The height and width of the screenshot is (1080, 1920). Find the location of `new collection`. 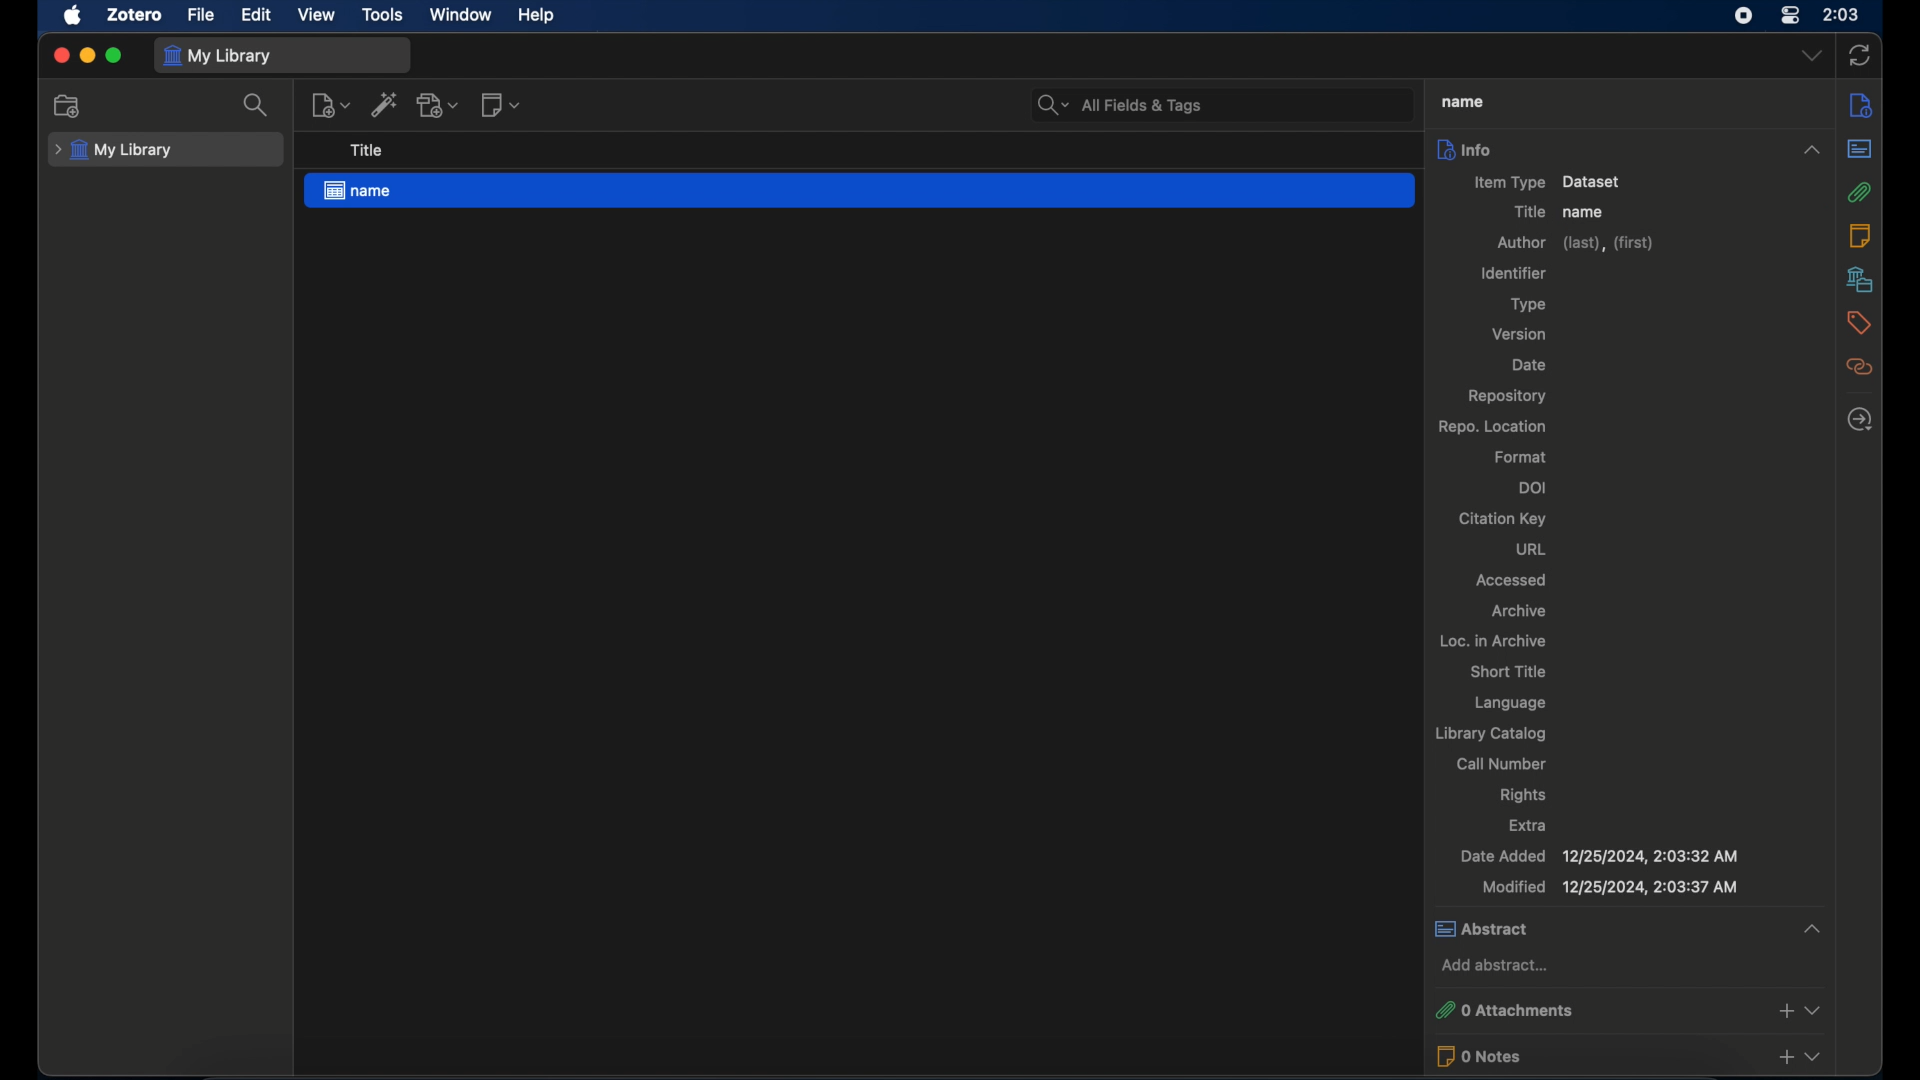

new collection is located at coordinates (68, 107).